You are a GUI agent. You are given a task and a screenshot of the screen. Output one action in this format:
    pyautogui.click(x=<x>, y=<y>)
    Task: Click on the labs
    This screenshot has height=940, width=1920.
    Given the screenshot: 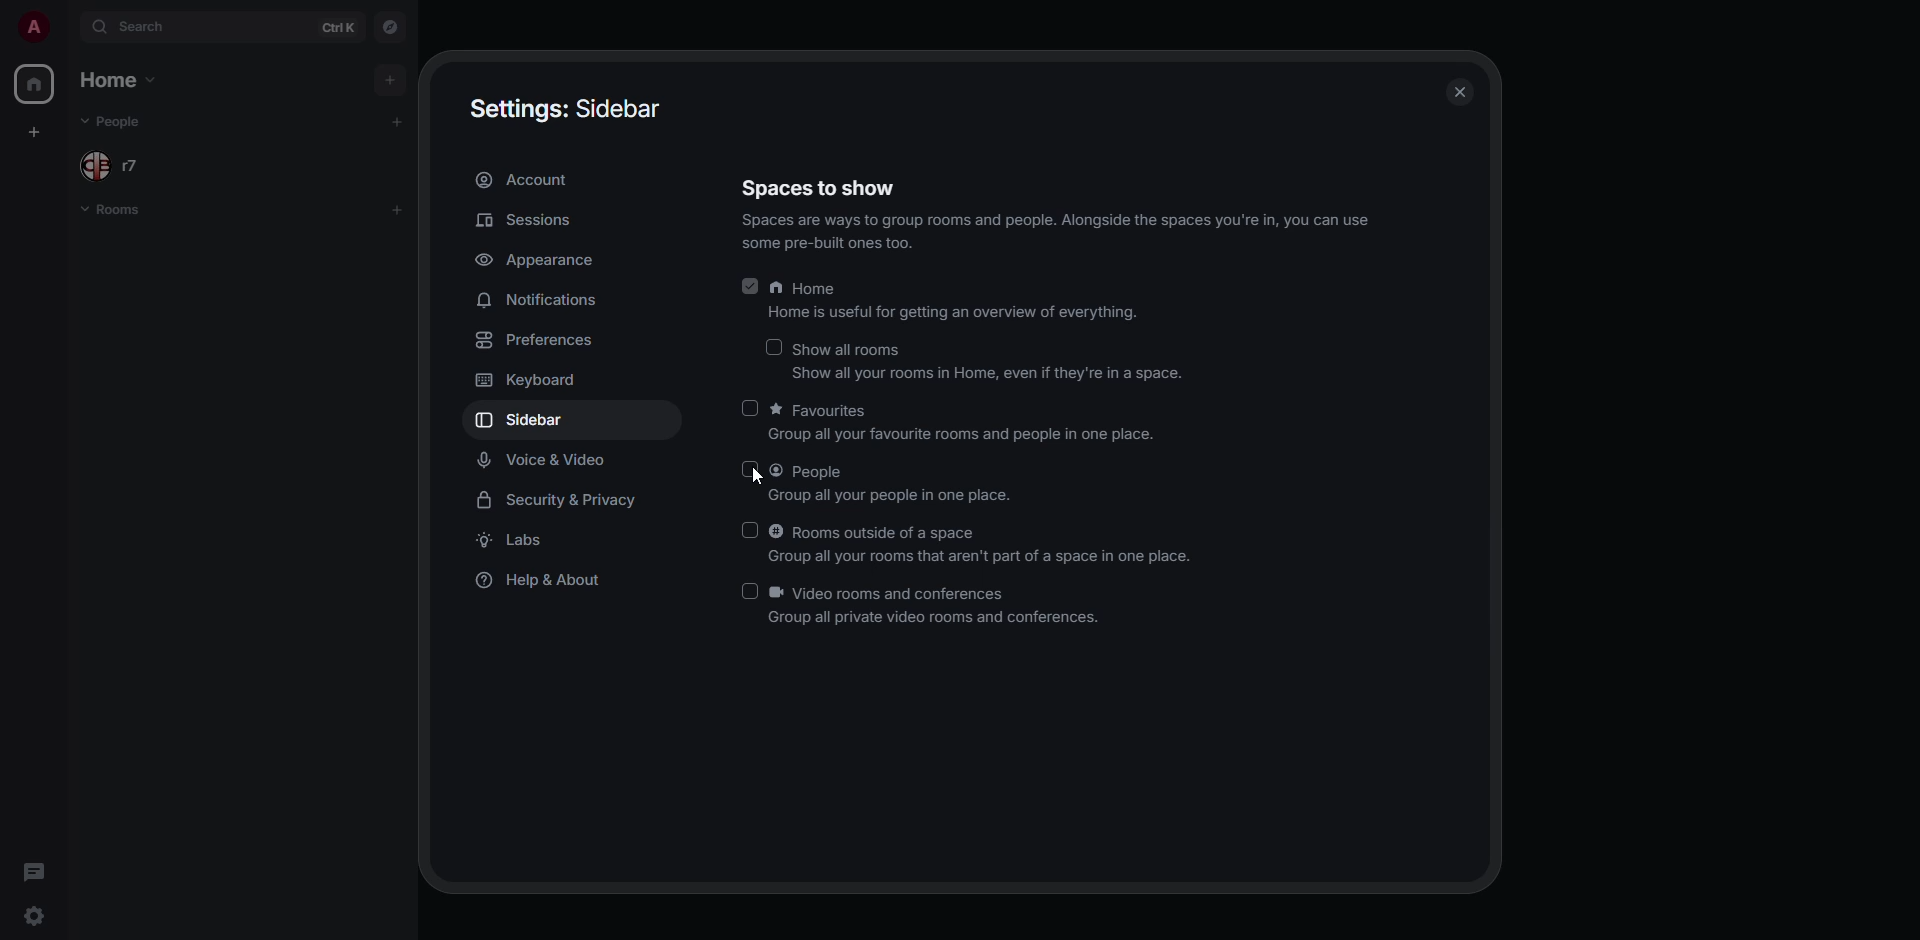 What is the action you would take?
    pyautogui.click(x=512, y=542)
    